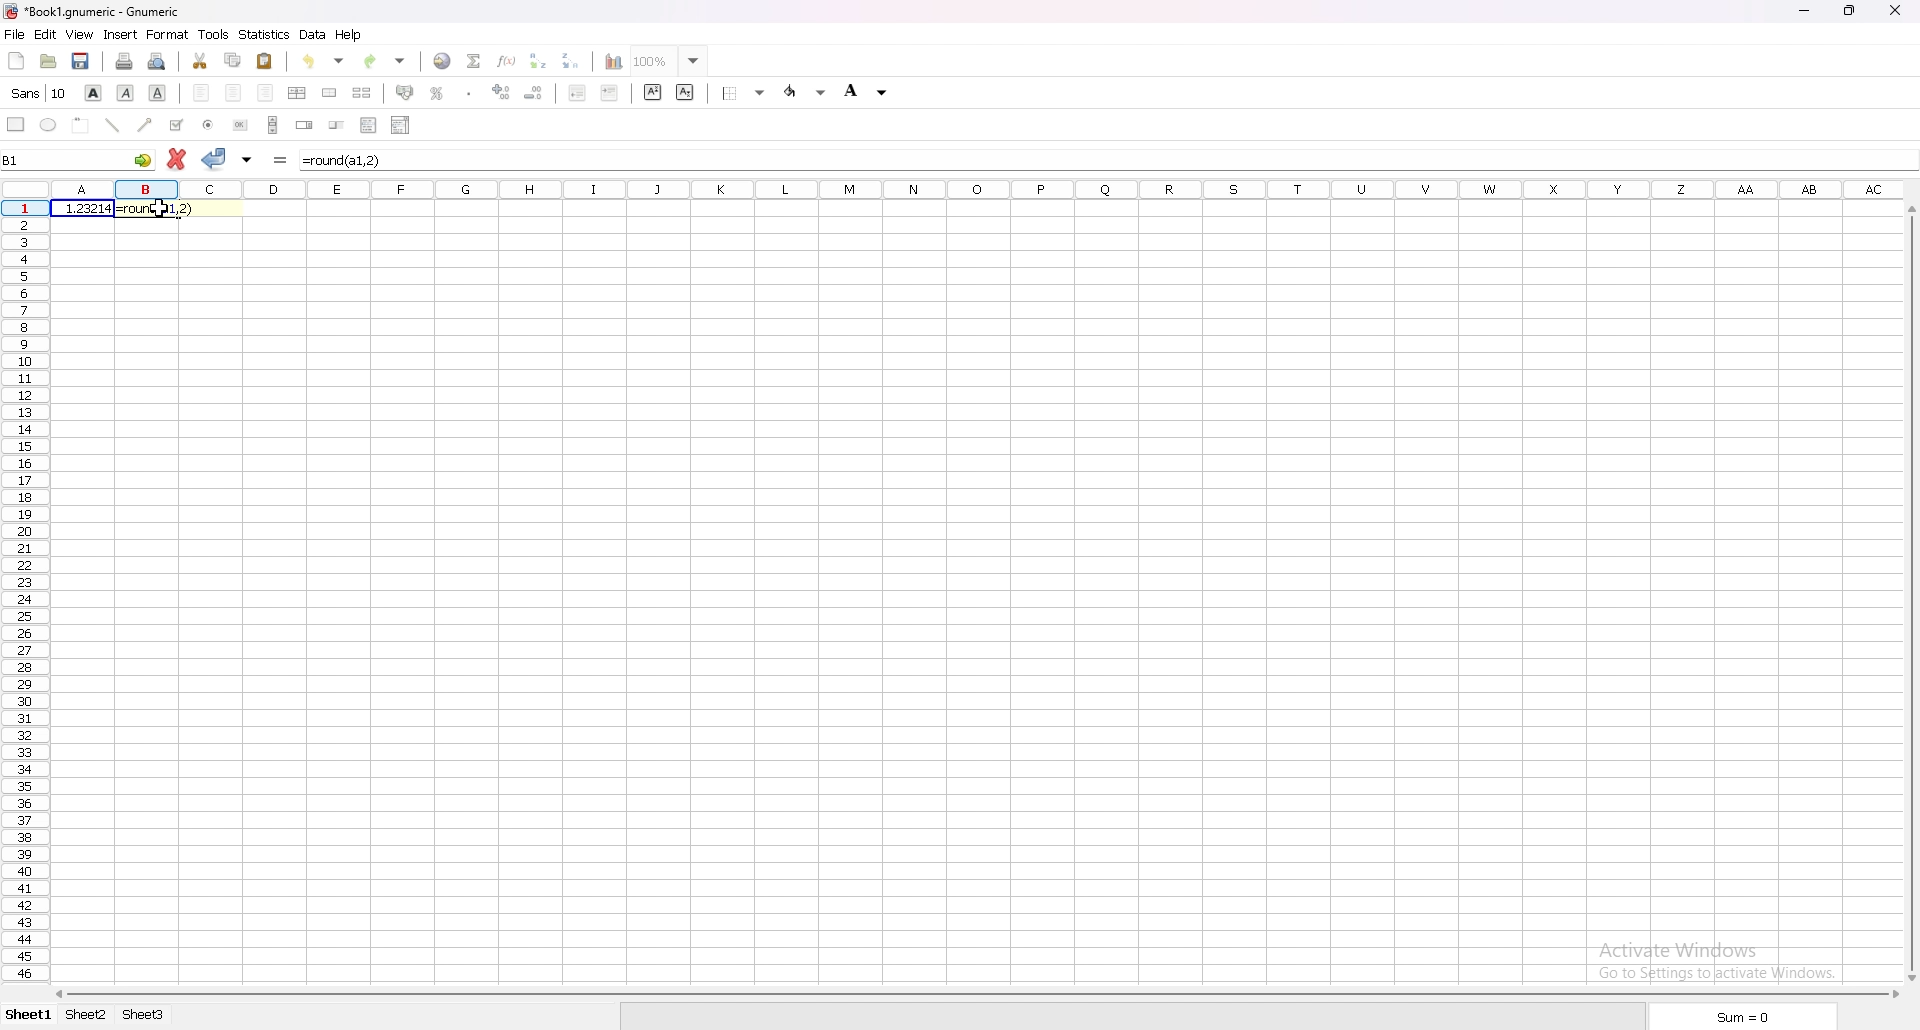  Describe the element at coordinates (346, 160) in the screenshot. I see `formula` at that location.